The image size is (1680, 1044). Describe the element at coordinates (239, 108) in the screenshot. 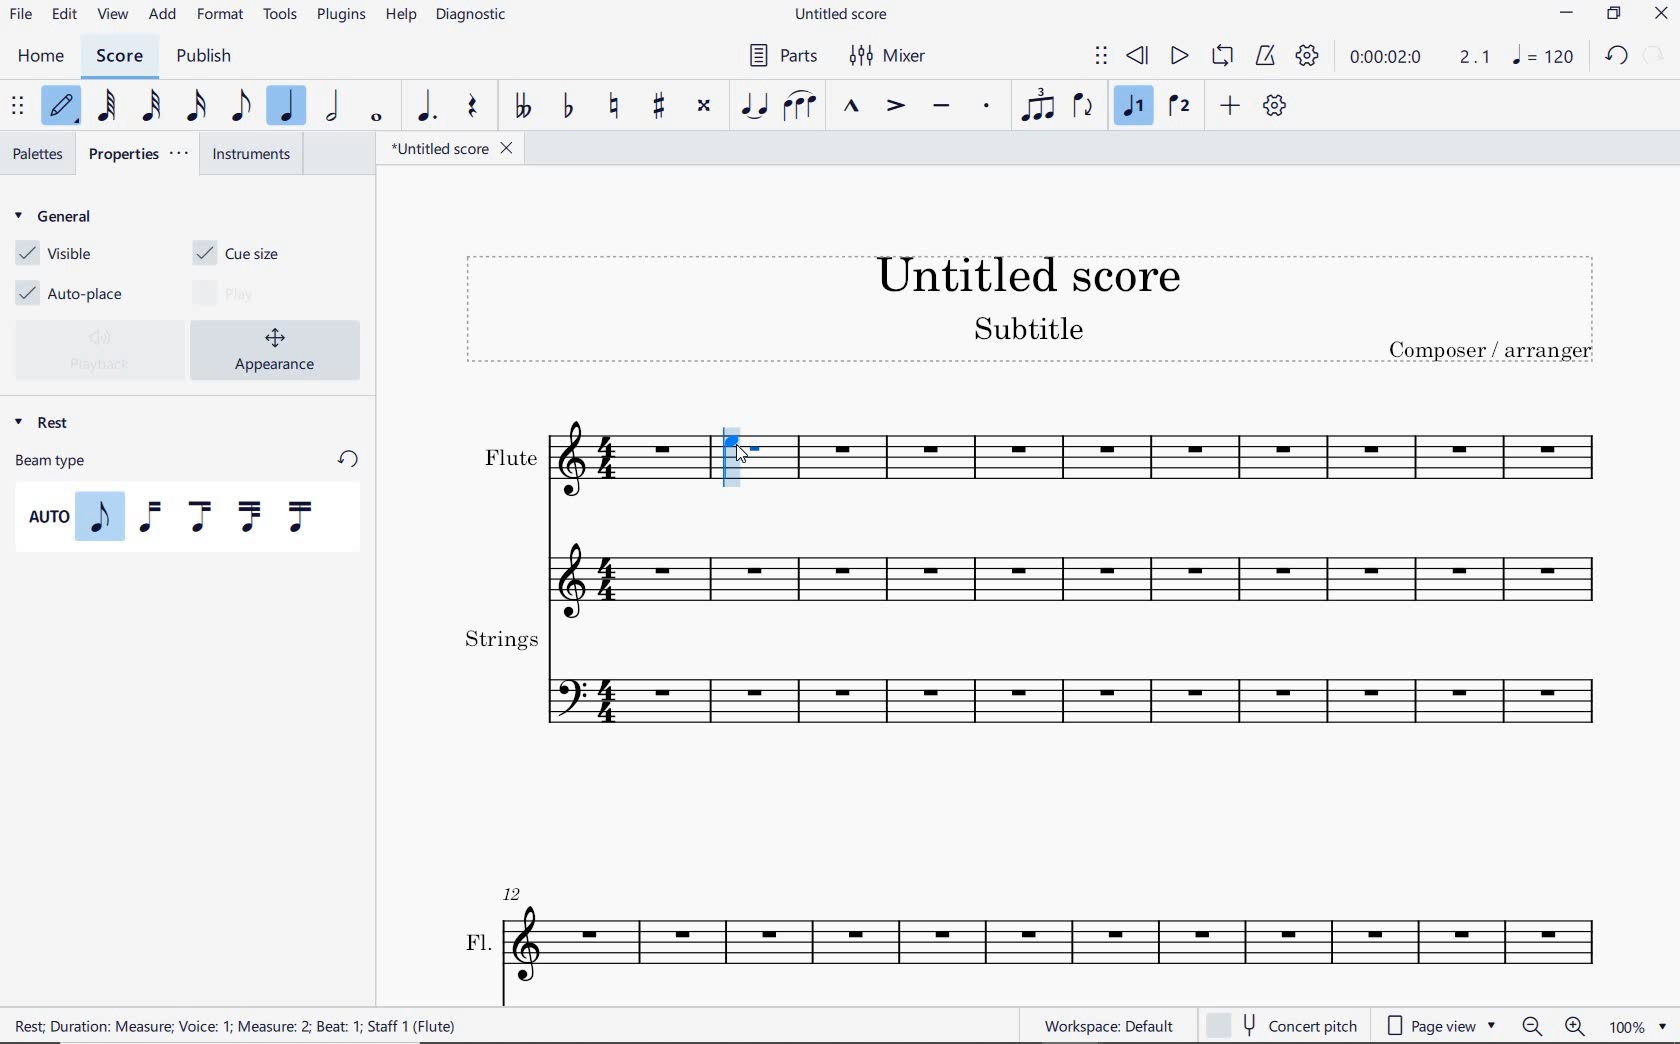

I see `EIGHTH NOTE` at that location.